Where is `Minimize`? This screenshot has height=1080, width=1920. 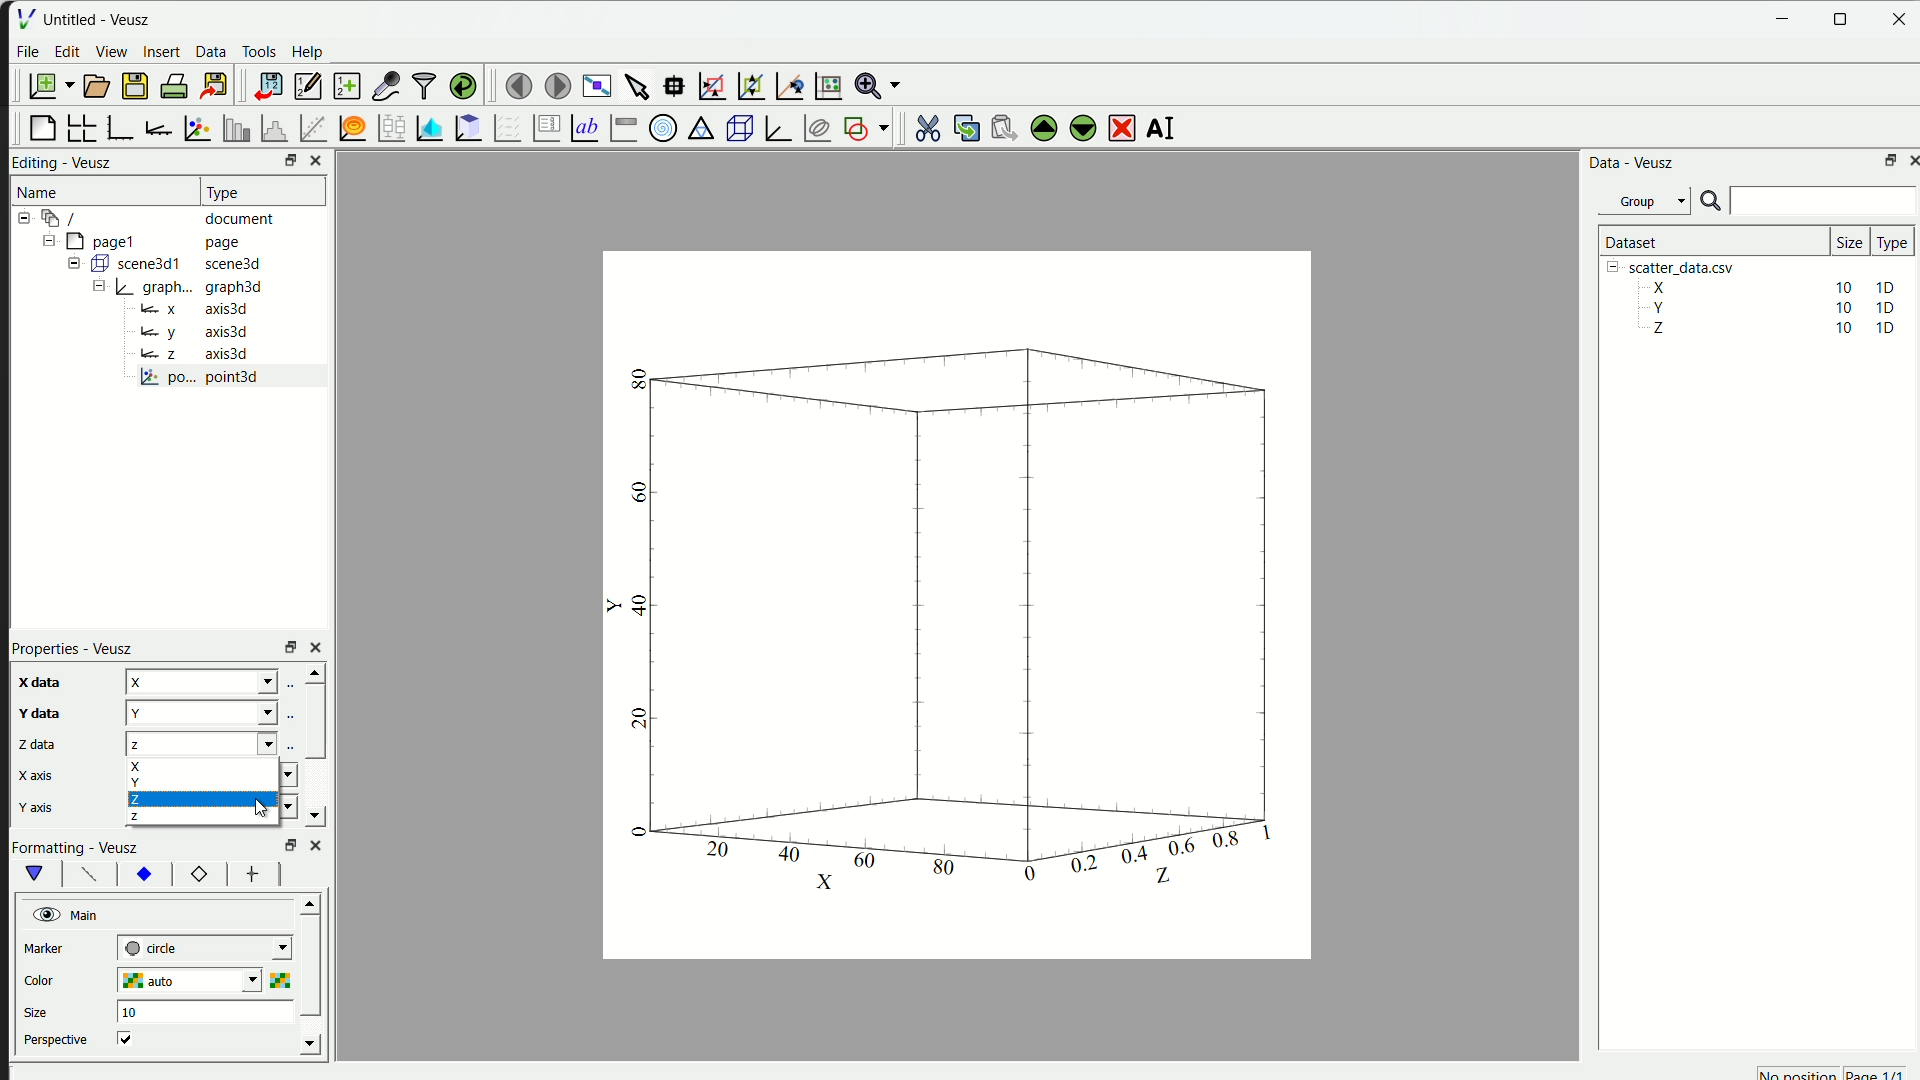
Minimize is located at coordinates (1784, 18).